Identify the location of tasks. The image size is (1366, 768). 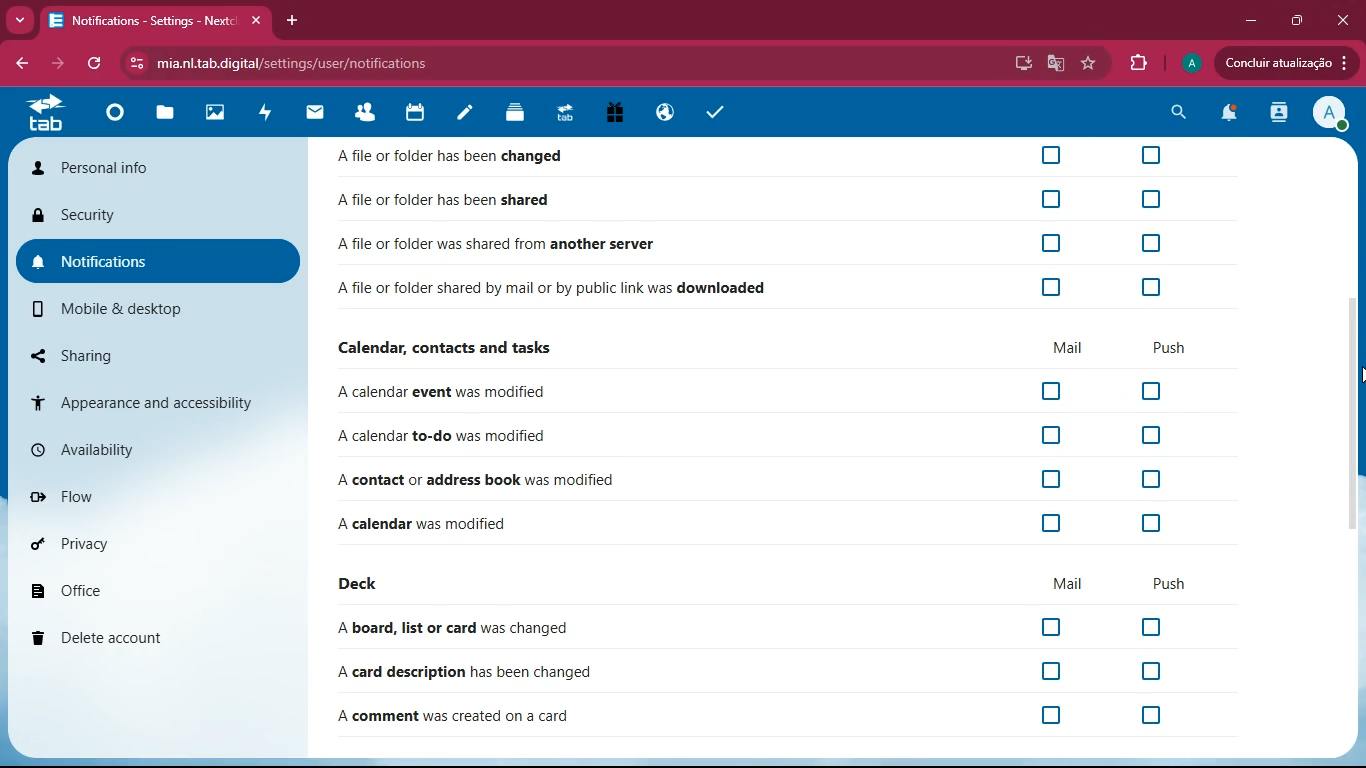
(718, 114).